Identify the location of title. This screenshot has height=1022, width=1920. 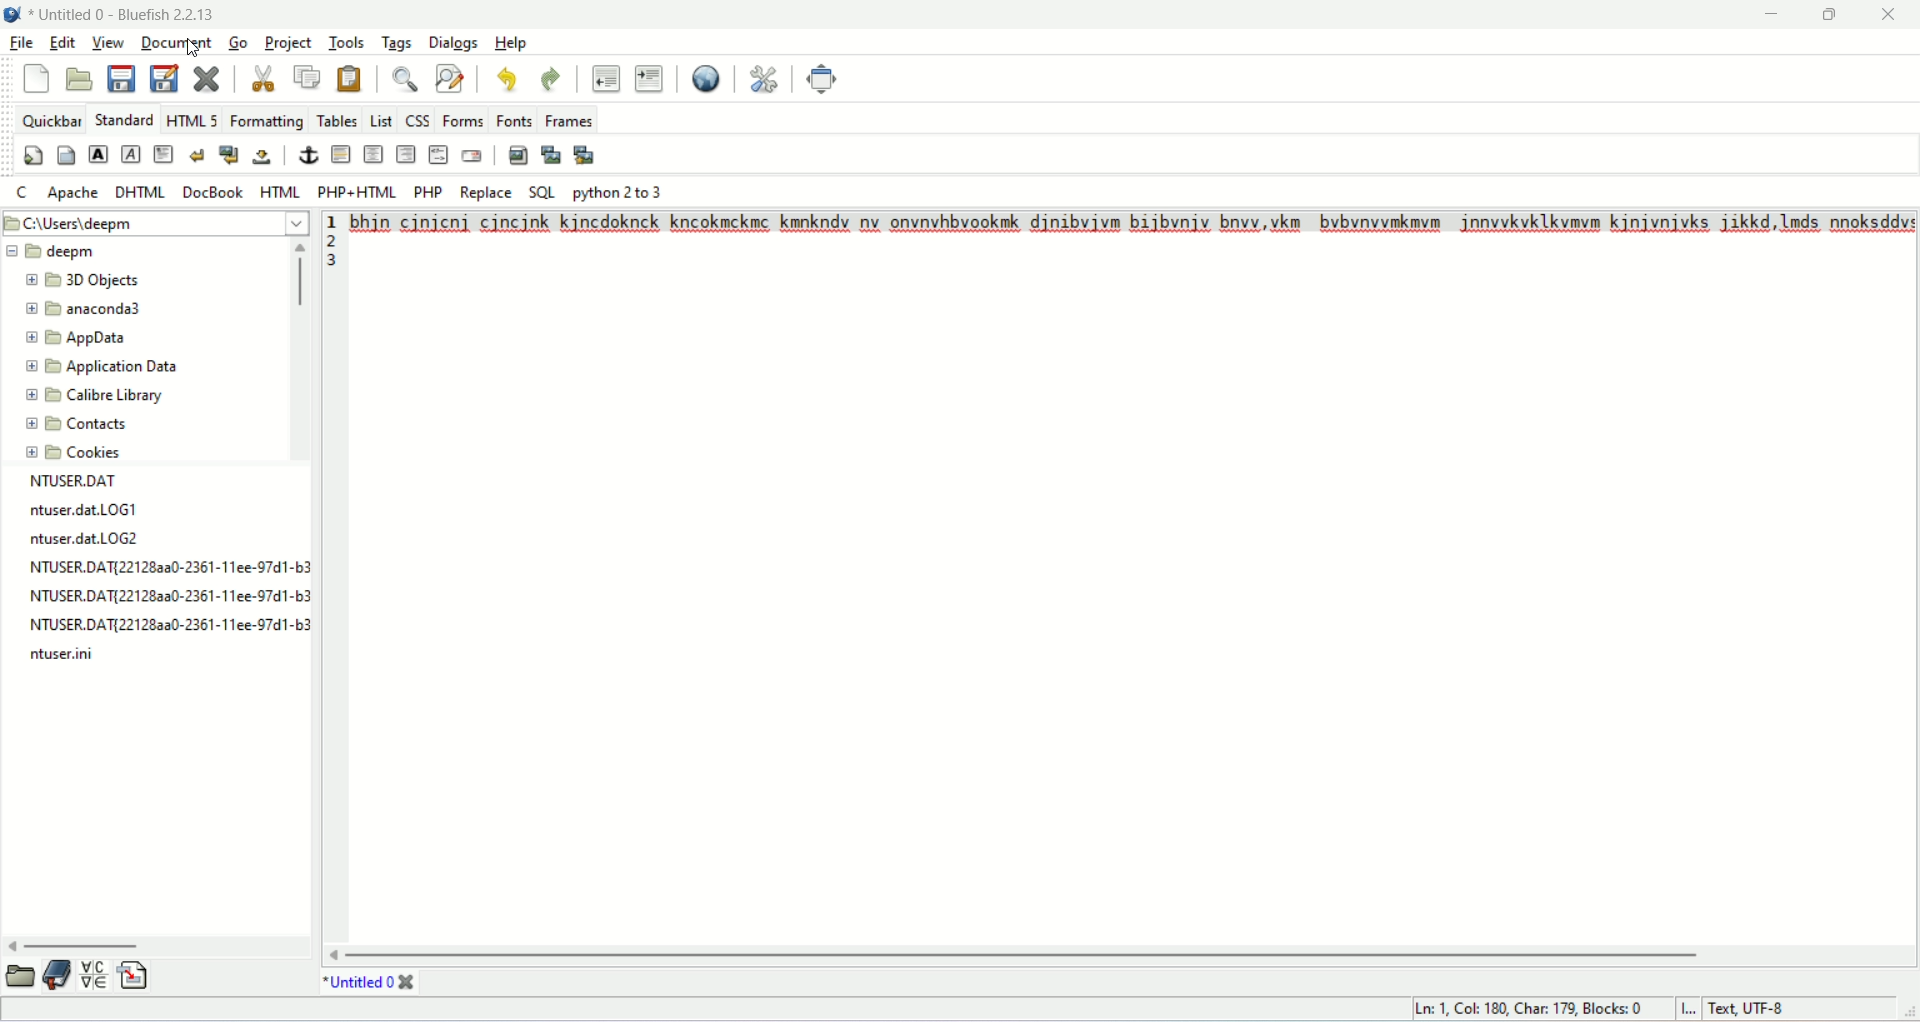
(371, 981).